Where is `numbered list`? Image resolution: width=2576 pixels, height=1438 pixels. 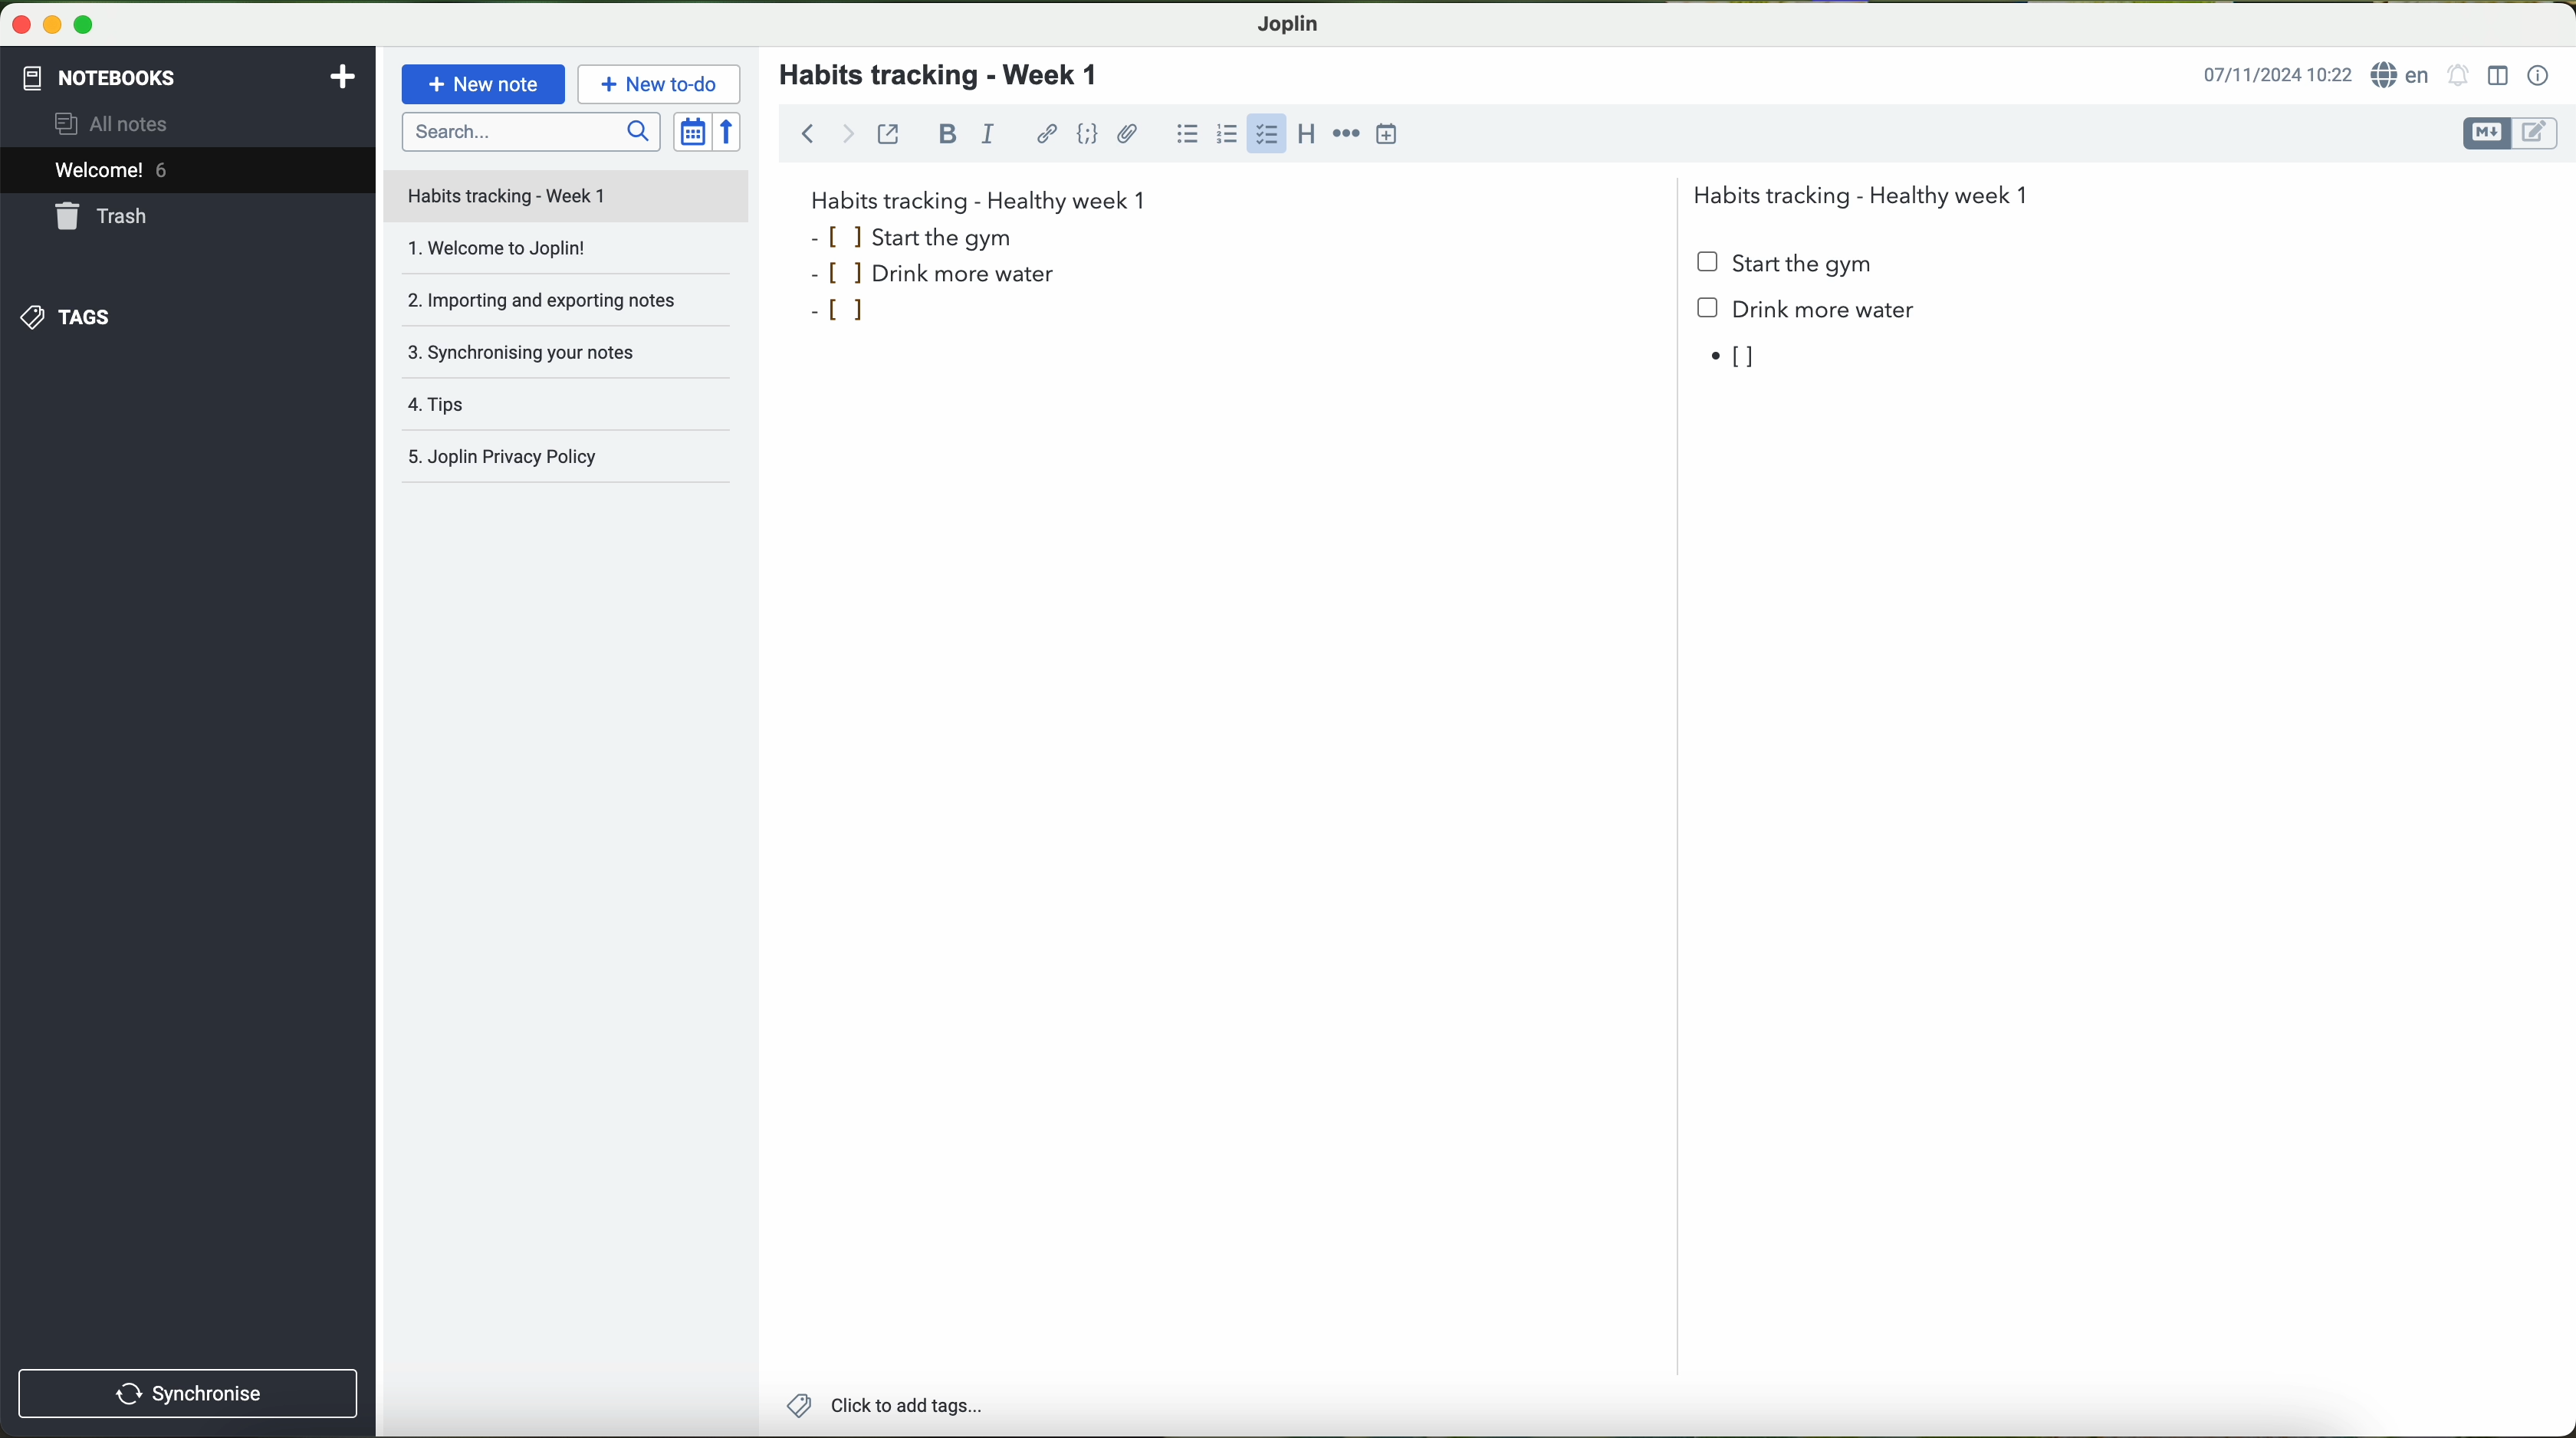
numbered list is located at coordinates (1230, 132).